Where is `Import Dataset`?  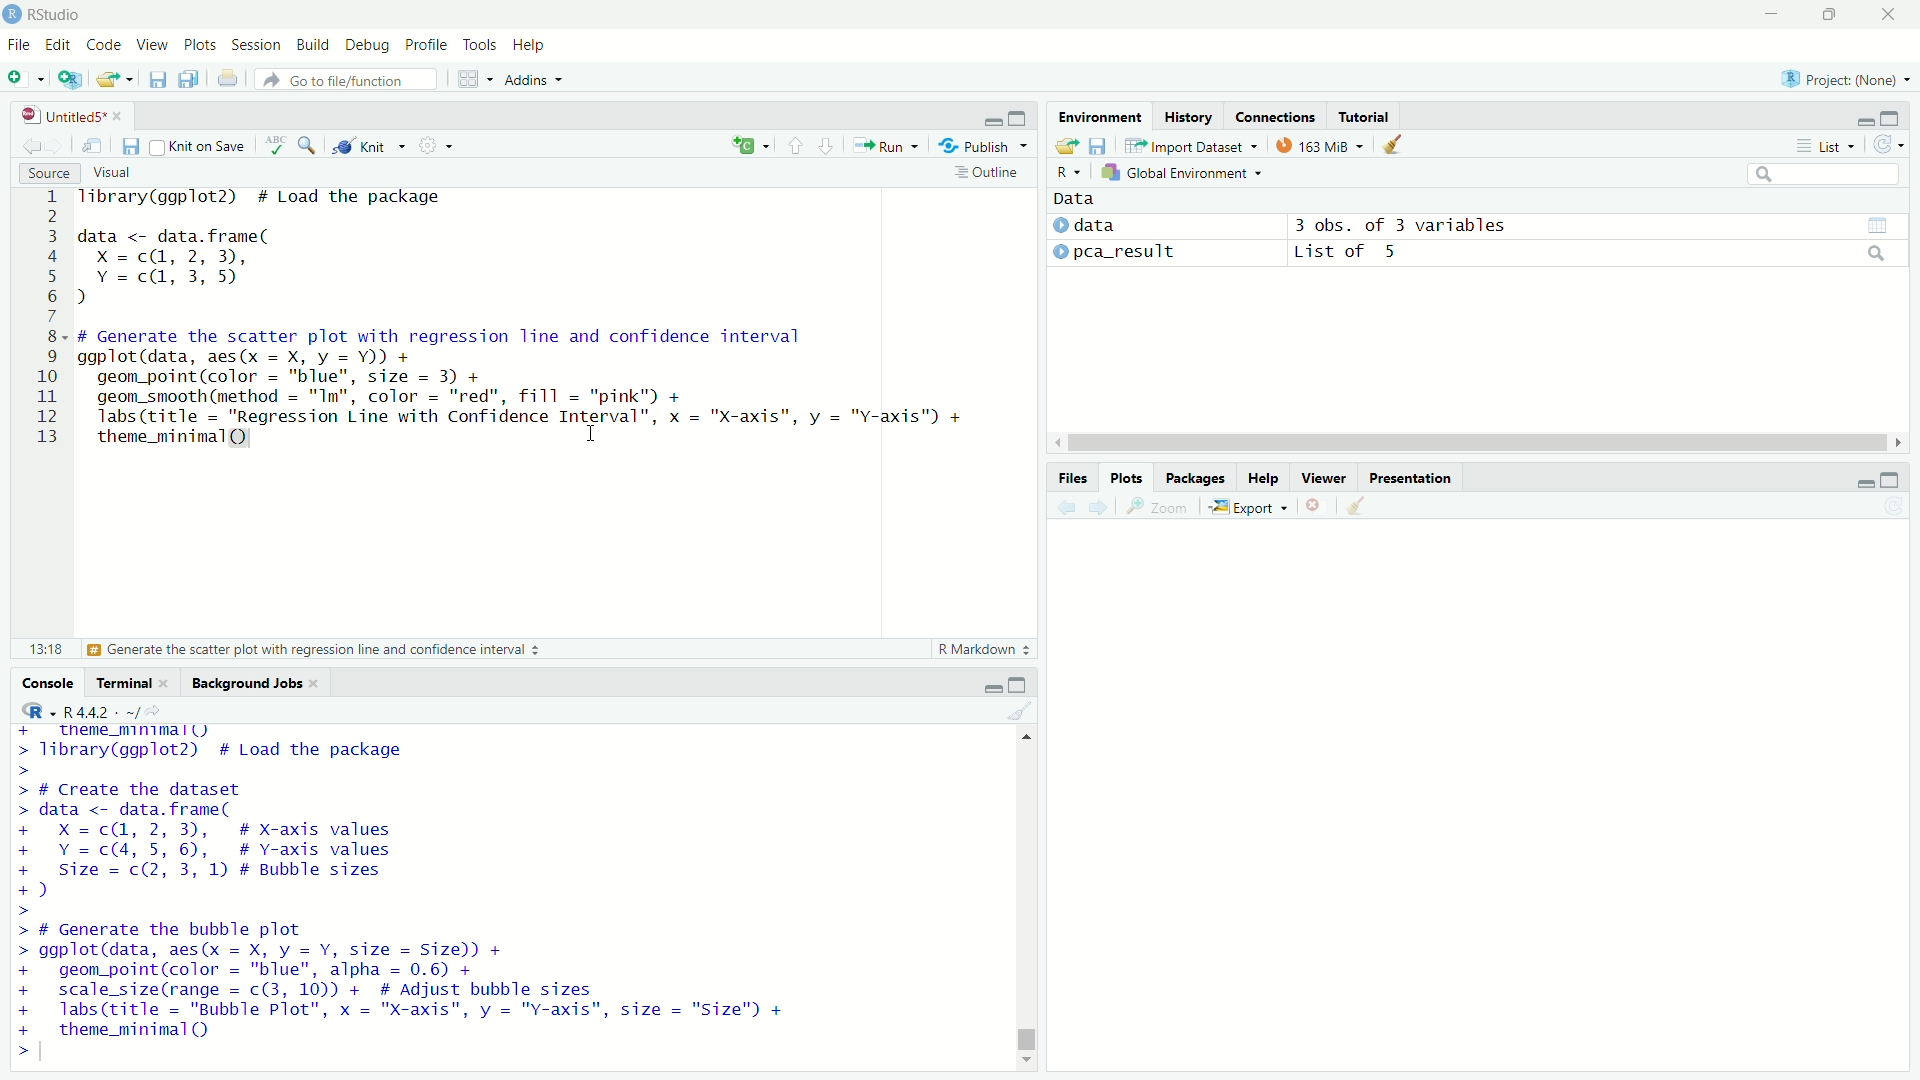 Import Dataset is located at coordinates (1192, 144).